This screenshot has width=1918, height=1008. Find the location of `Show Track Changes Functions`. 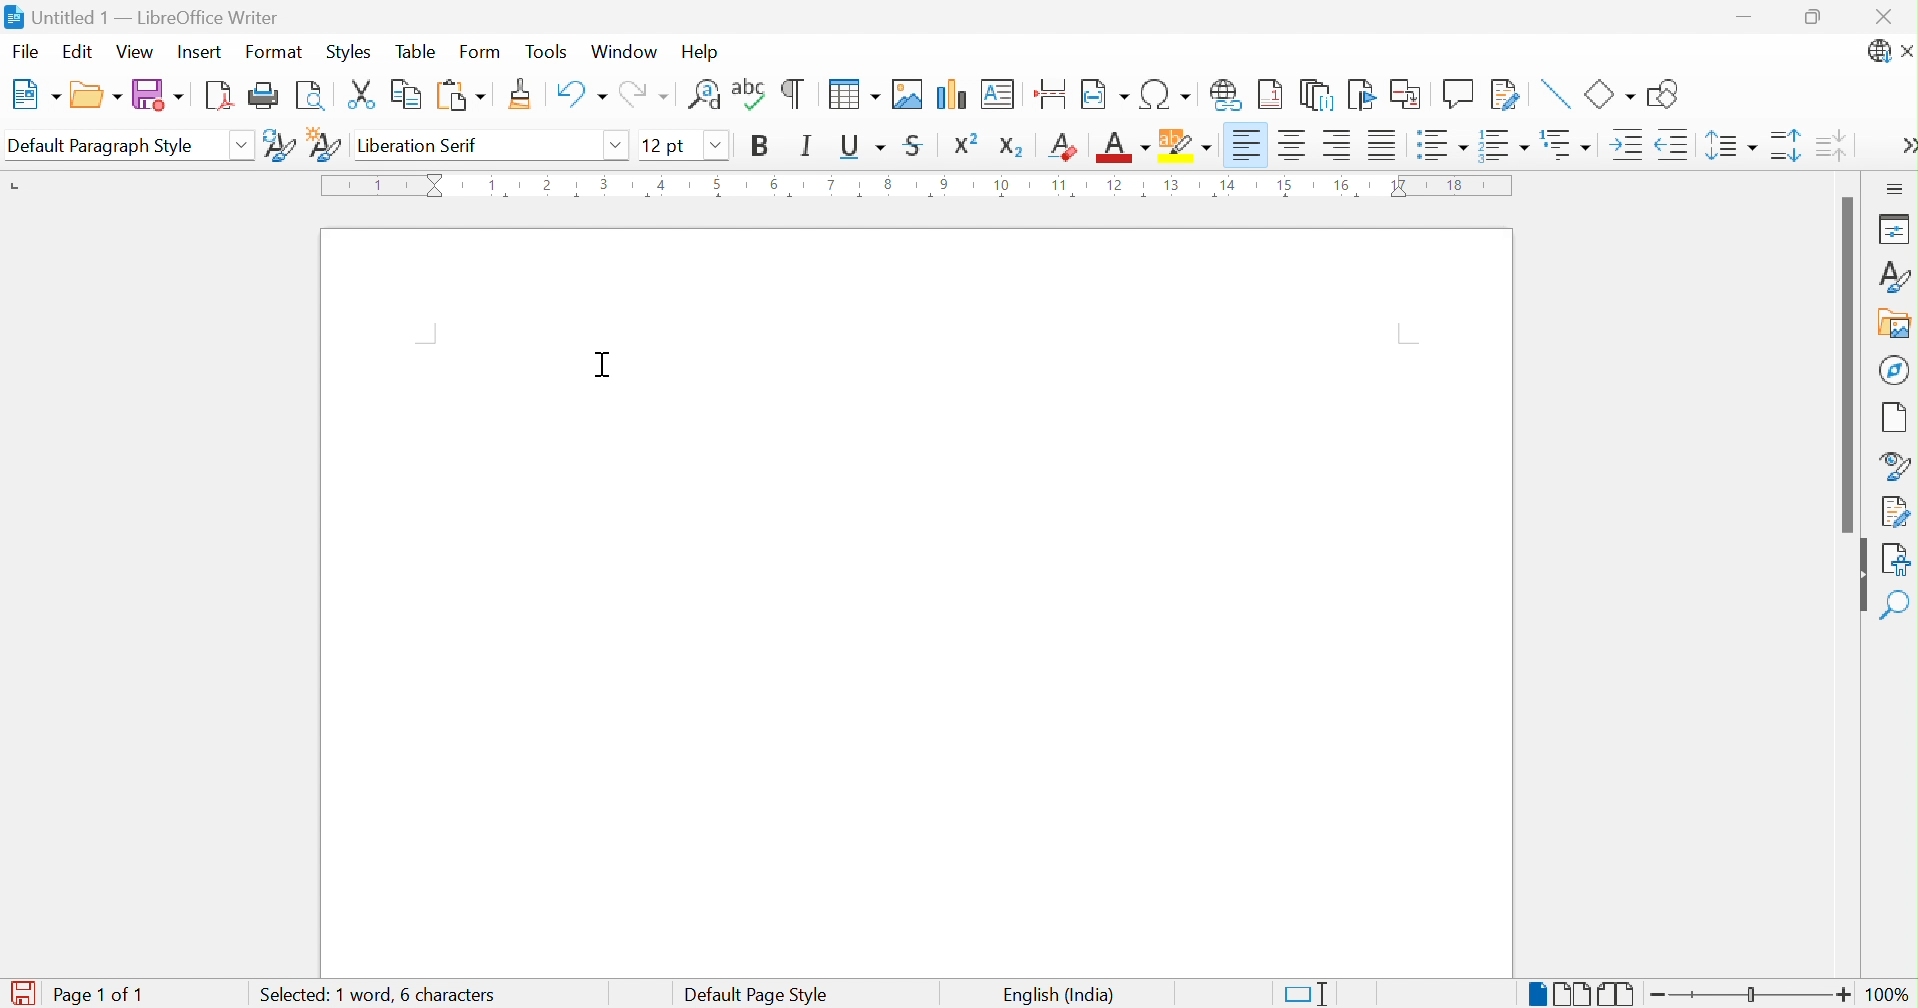

Show Track Changes Functions is located at coordinates (1506, 95).